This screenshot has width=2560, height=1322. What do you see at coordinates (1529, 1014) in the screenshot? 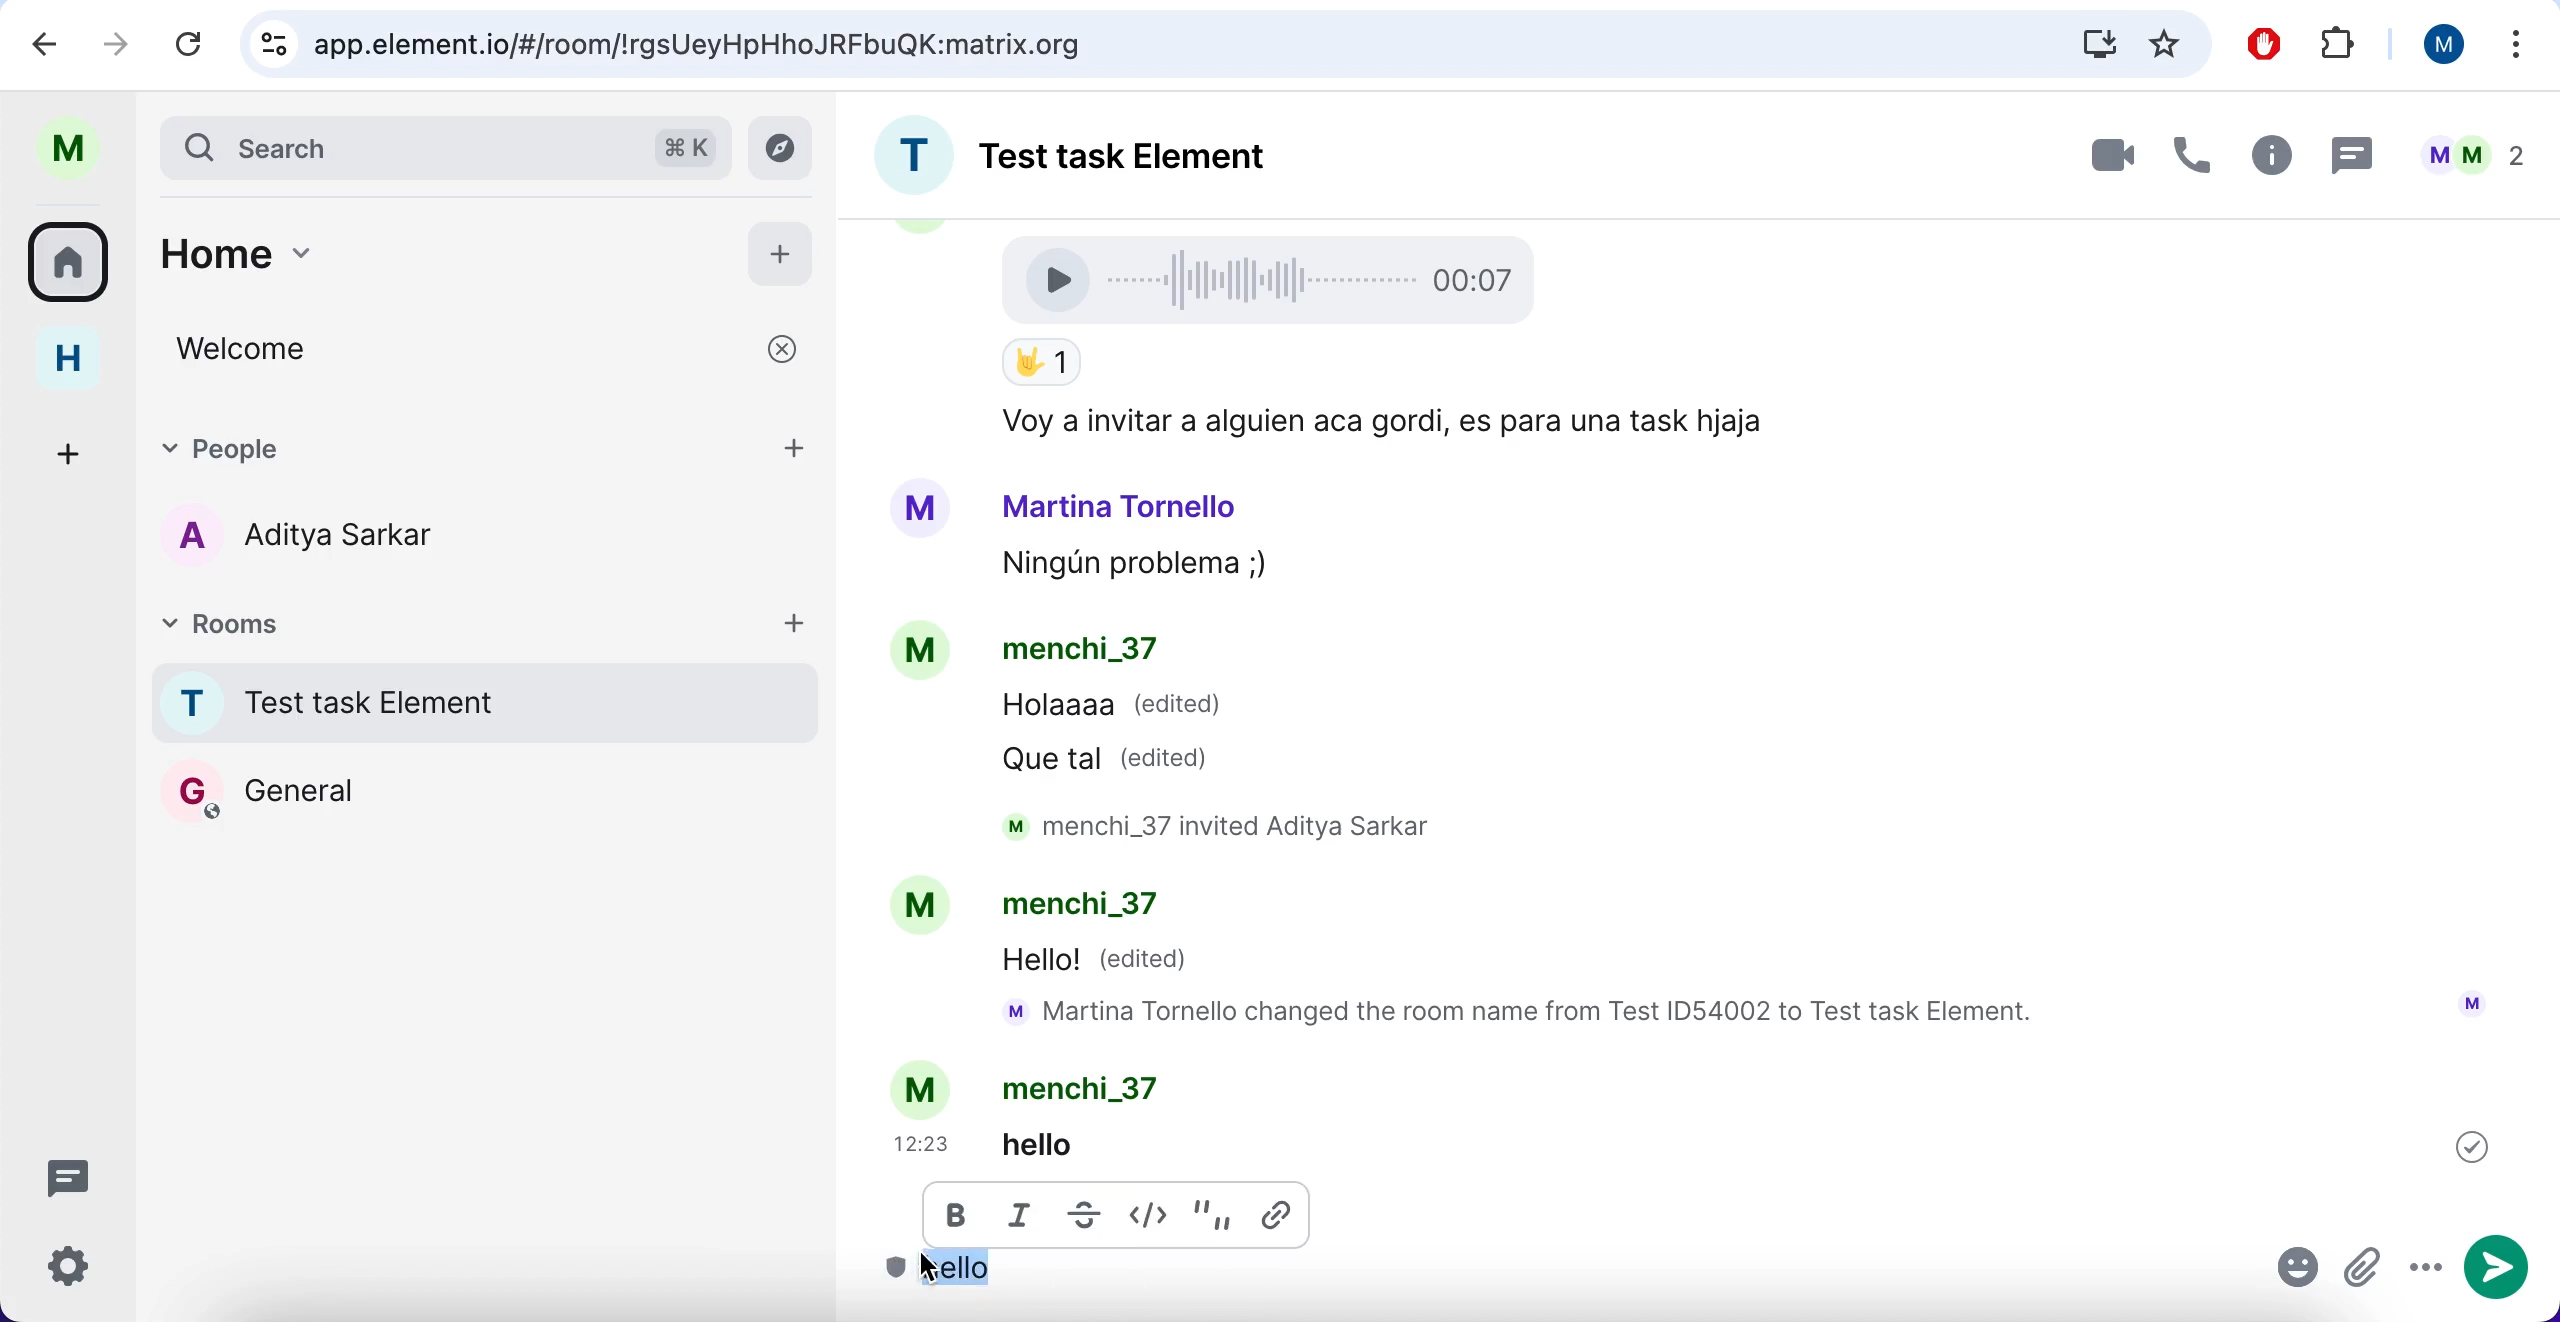
I see `mM Martina Tornello changed the room name from Test ID54002 to Test task Element.` at bounding box center [1529, 1014].